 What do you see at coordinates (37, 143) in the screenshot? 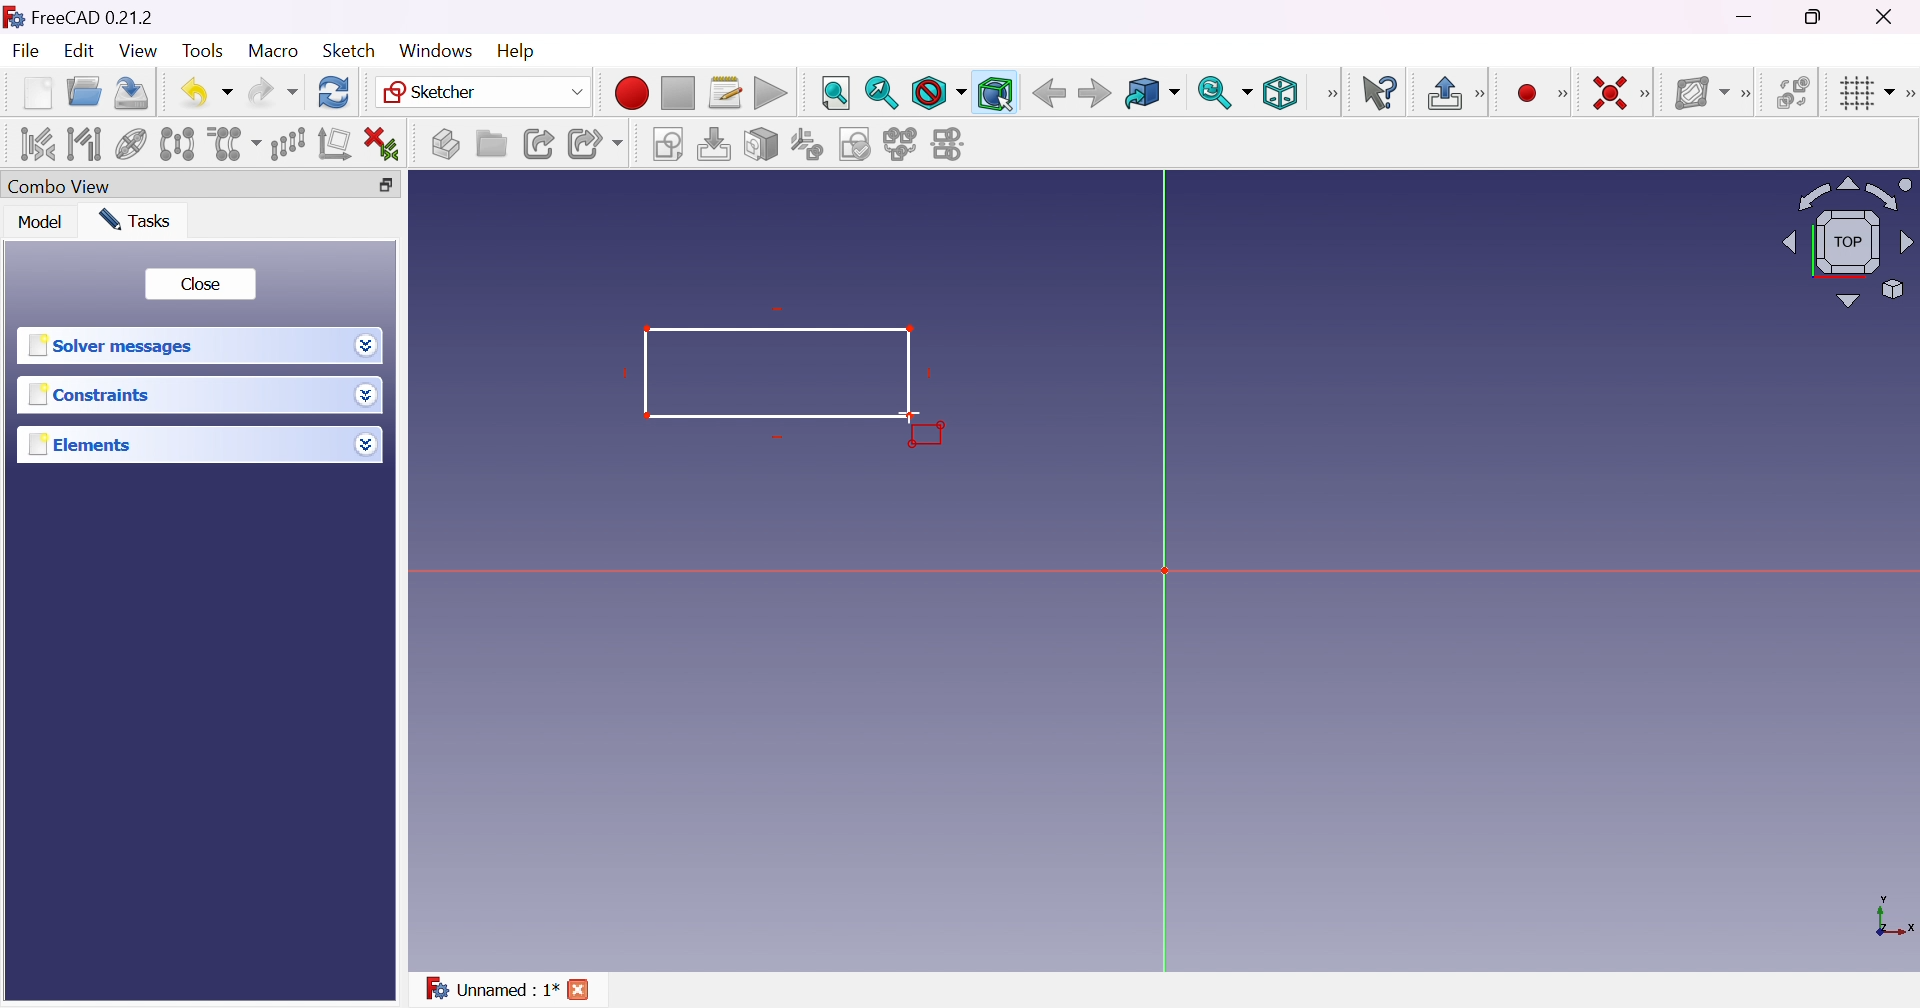
I see `Select associated constraints` at bounding box center [37, 143].